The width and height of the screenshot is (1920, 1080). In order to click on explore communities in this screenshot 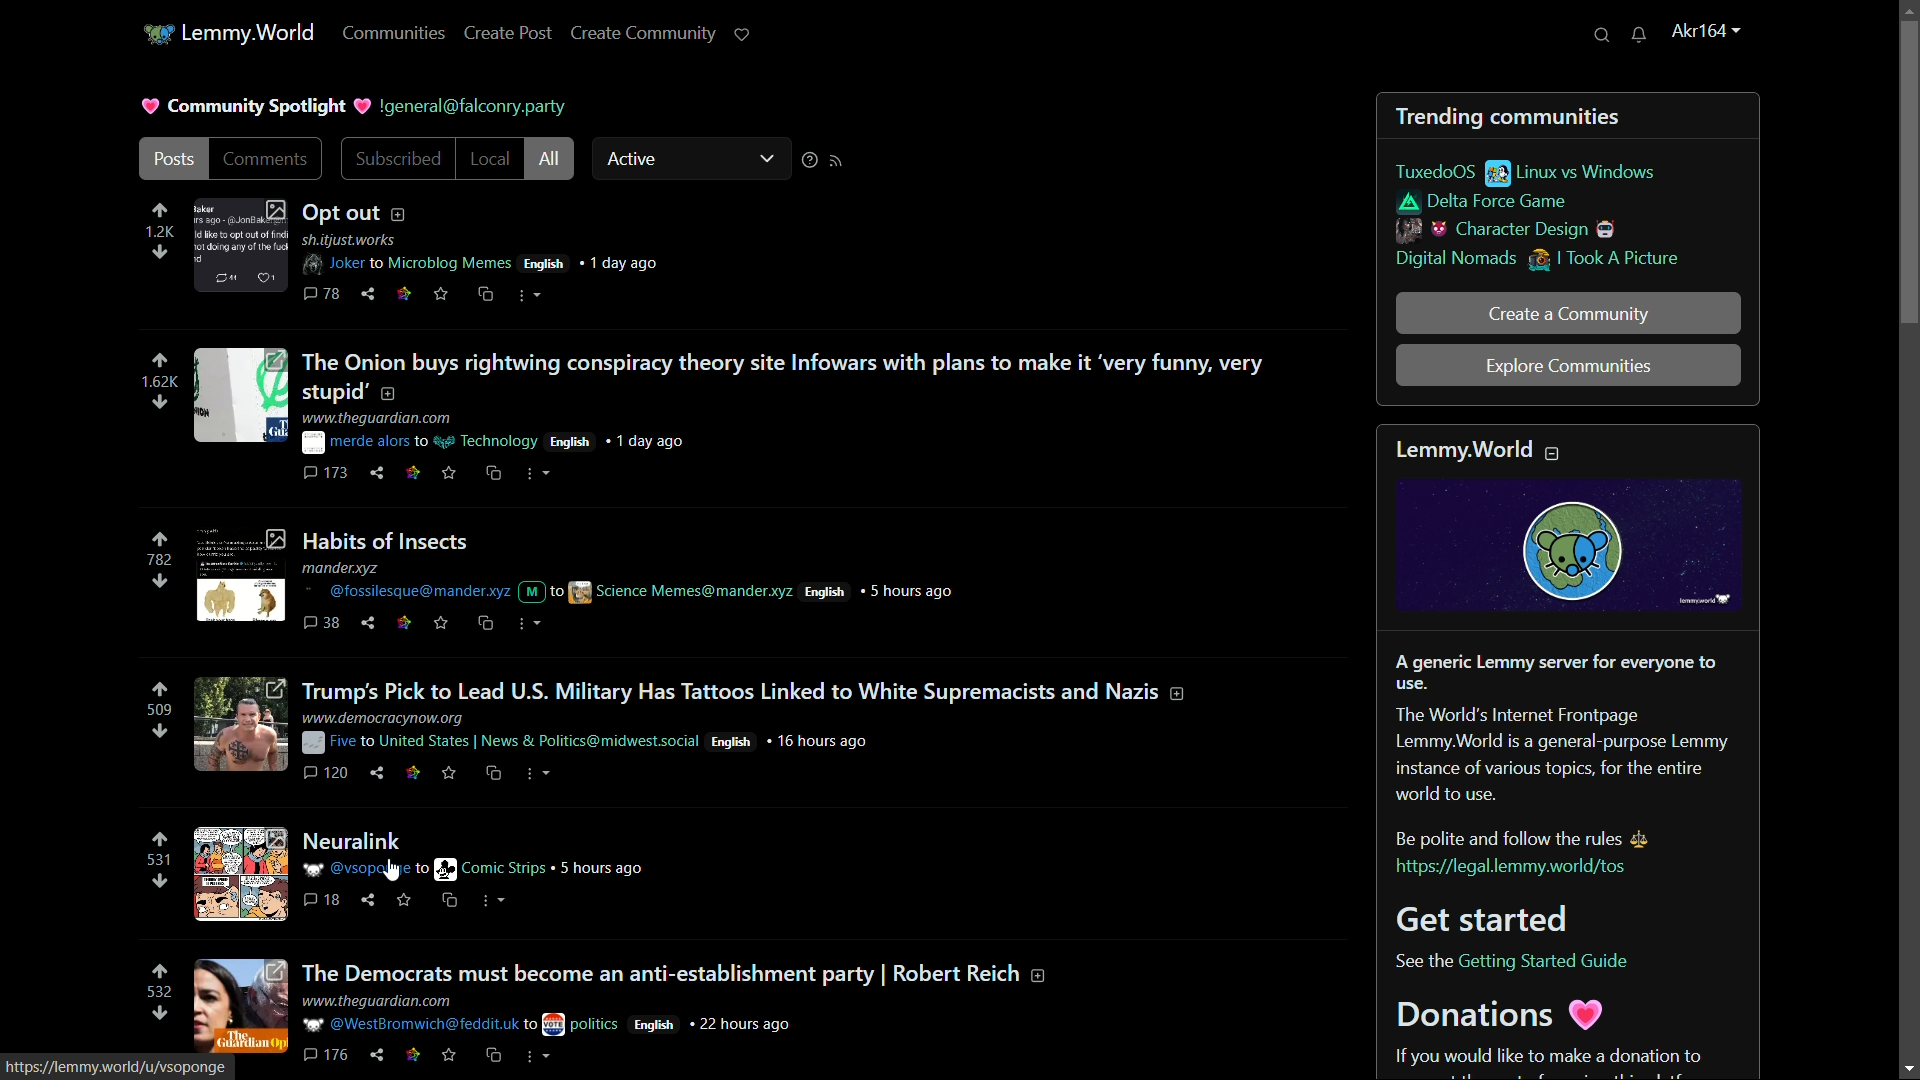, I will do `click(1565, 365)`.